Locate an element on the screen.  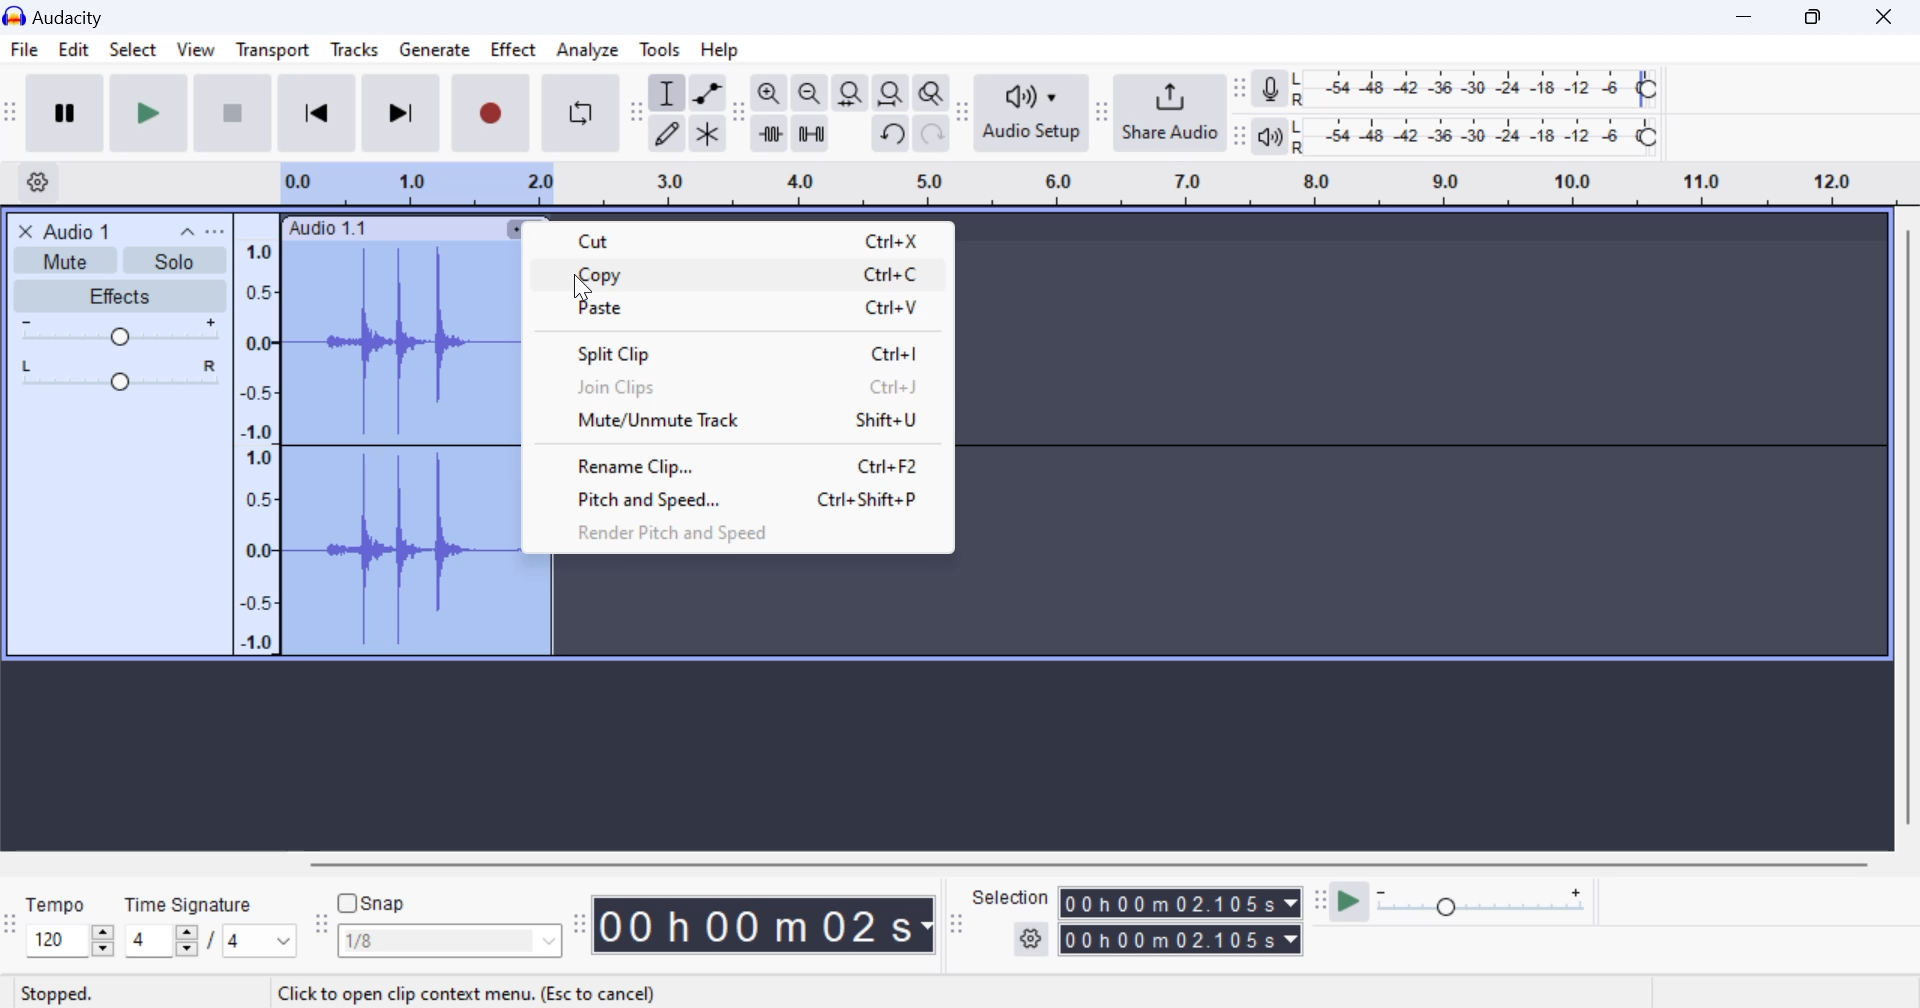
redo is located at coordinates (932, 134).